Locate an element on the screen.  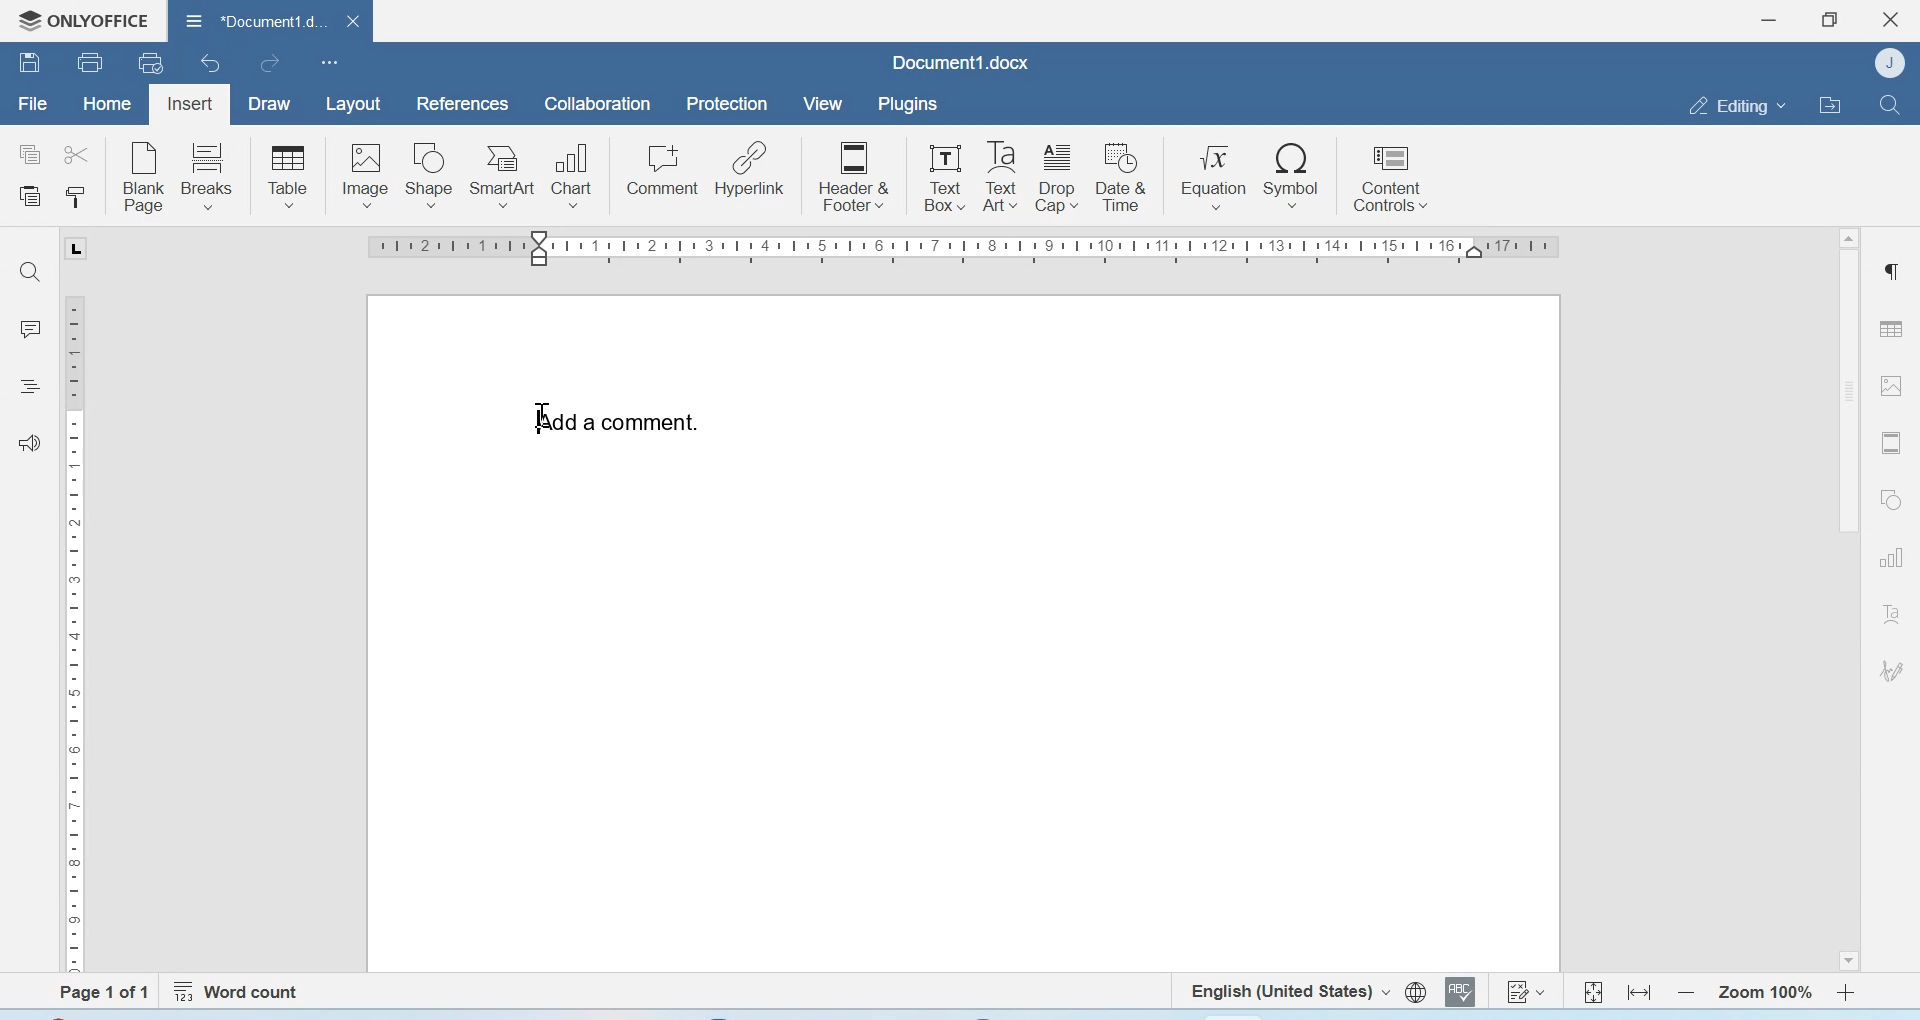
Signature is located at coordinates (1893, 671).